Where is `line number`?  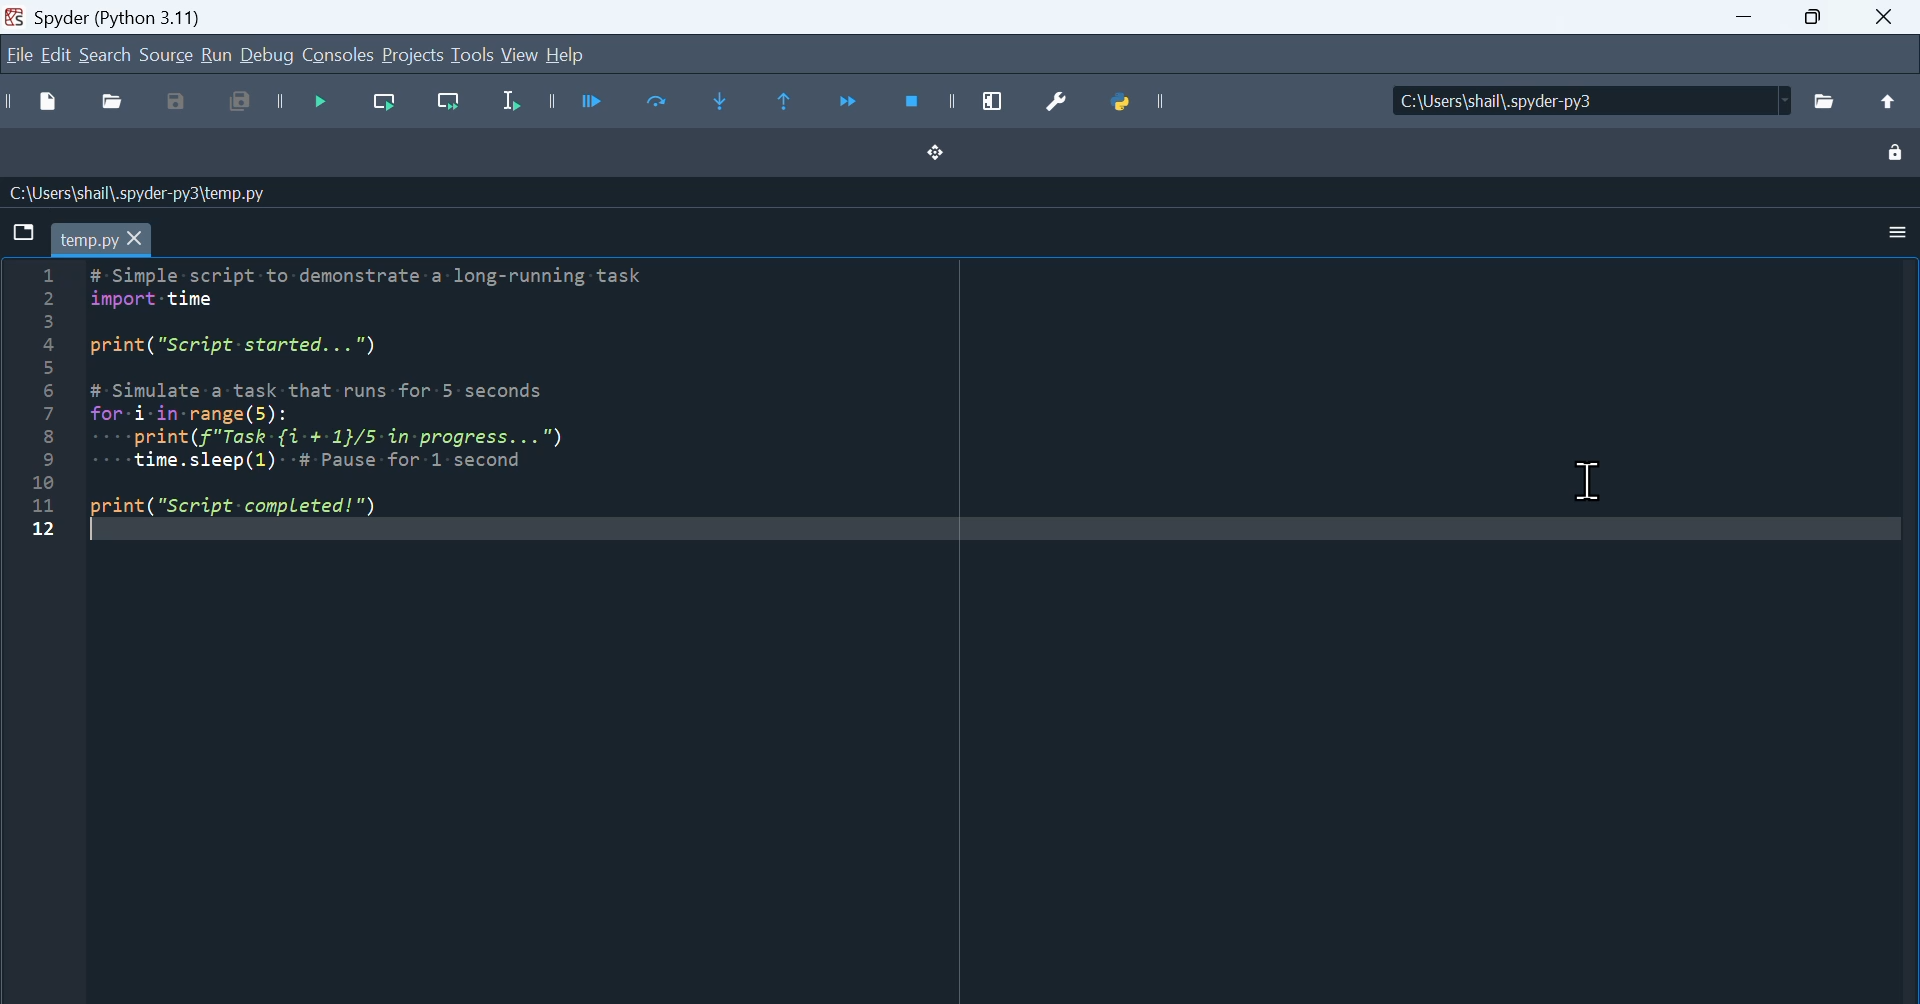 line number is located at coordinates (40, 403).